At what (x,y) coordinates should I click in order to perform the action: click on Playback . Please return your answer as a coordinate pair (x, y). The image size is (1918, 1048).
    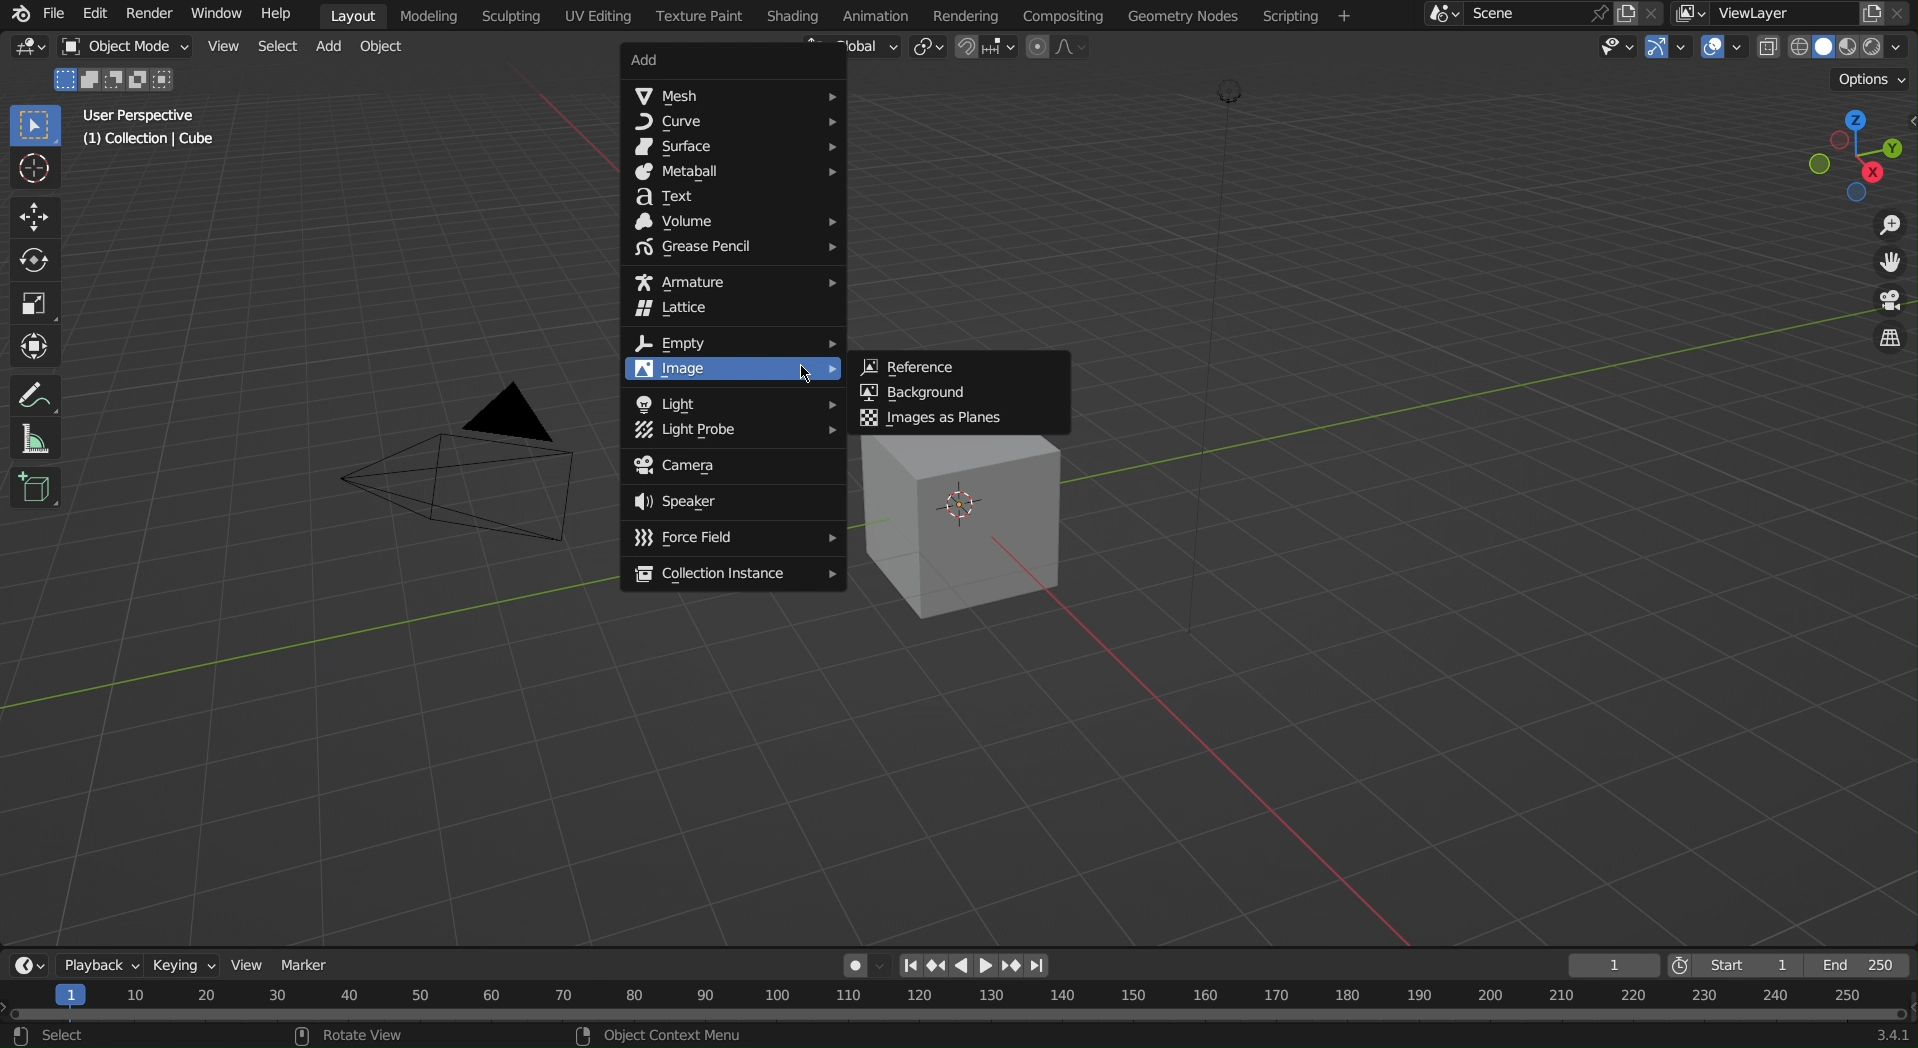
    Looking at the image, I should click on (95, 962).